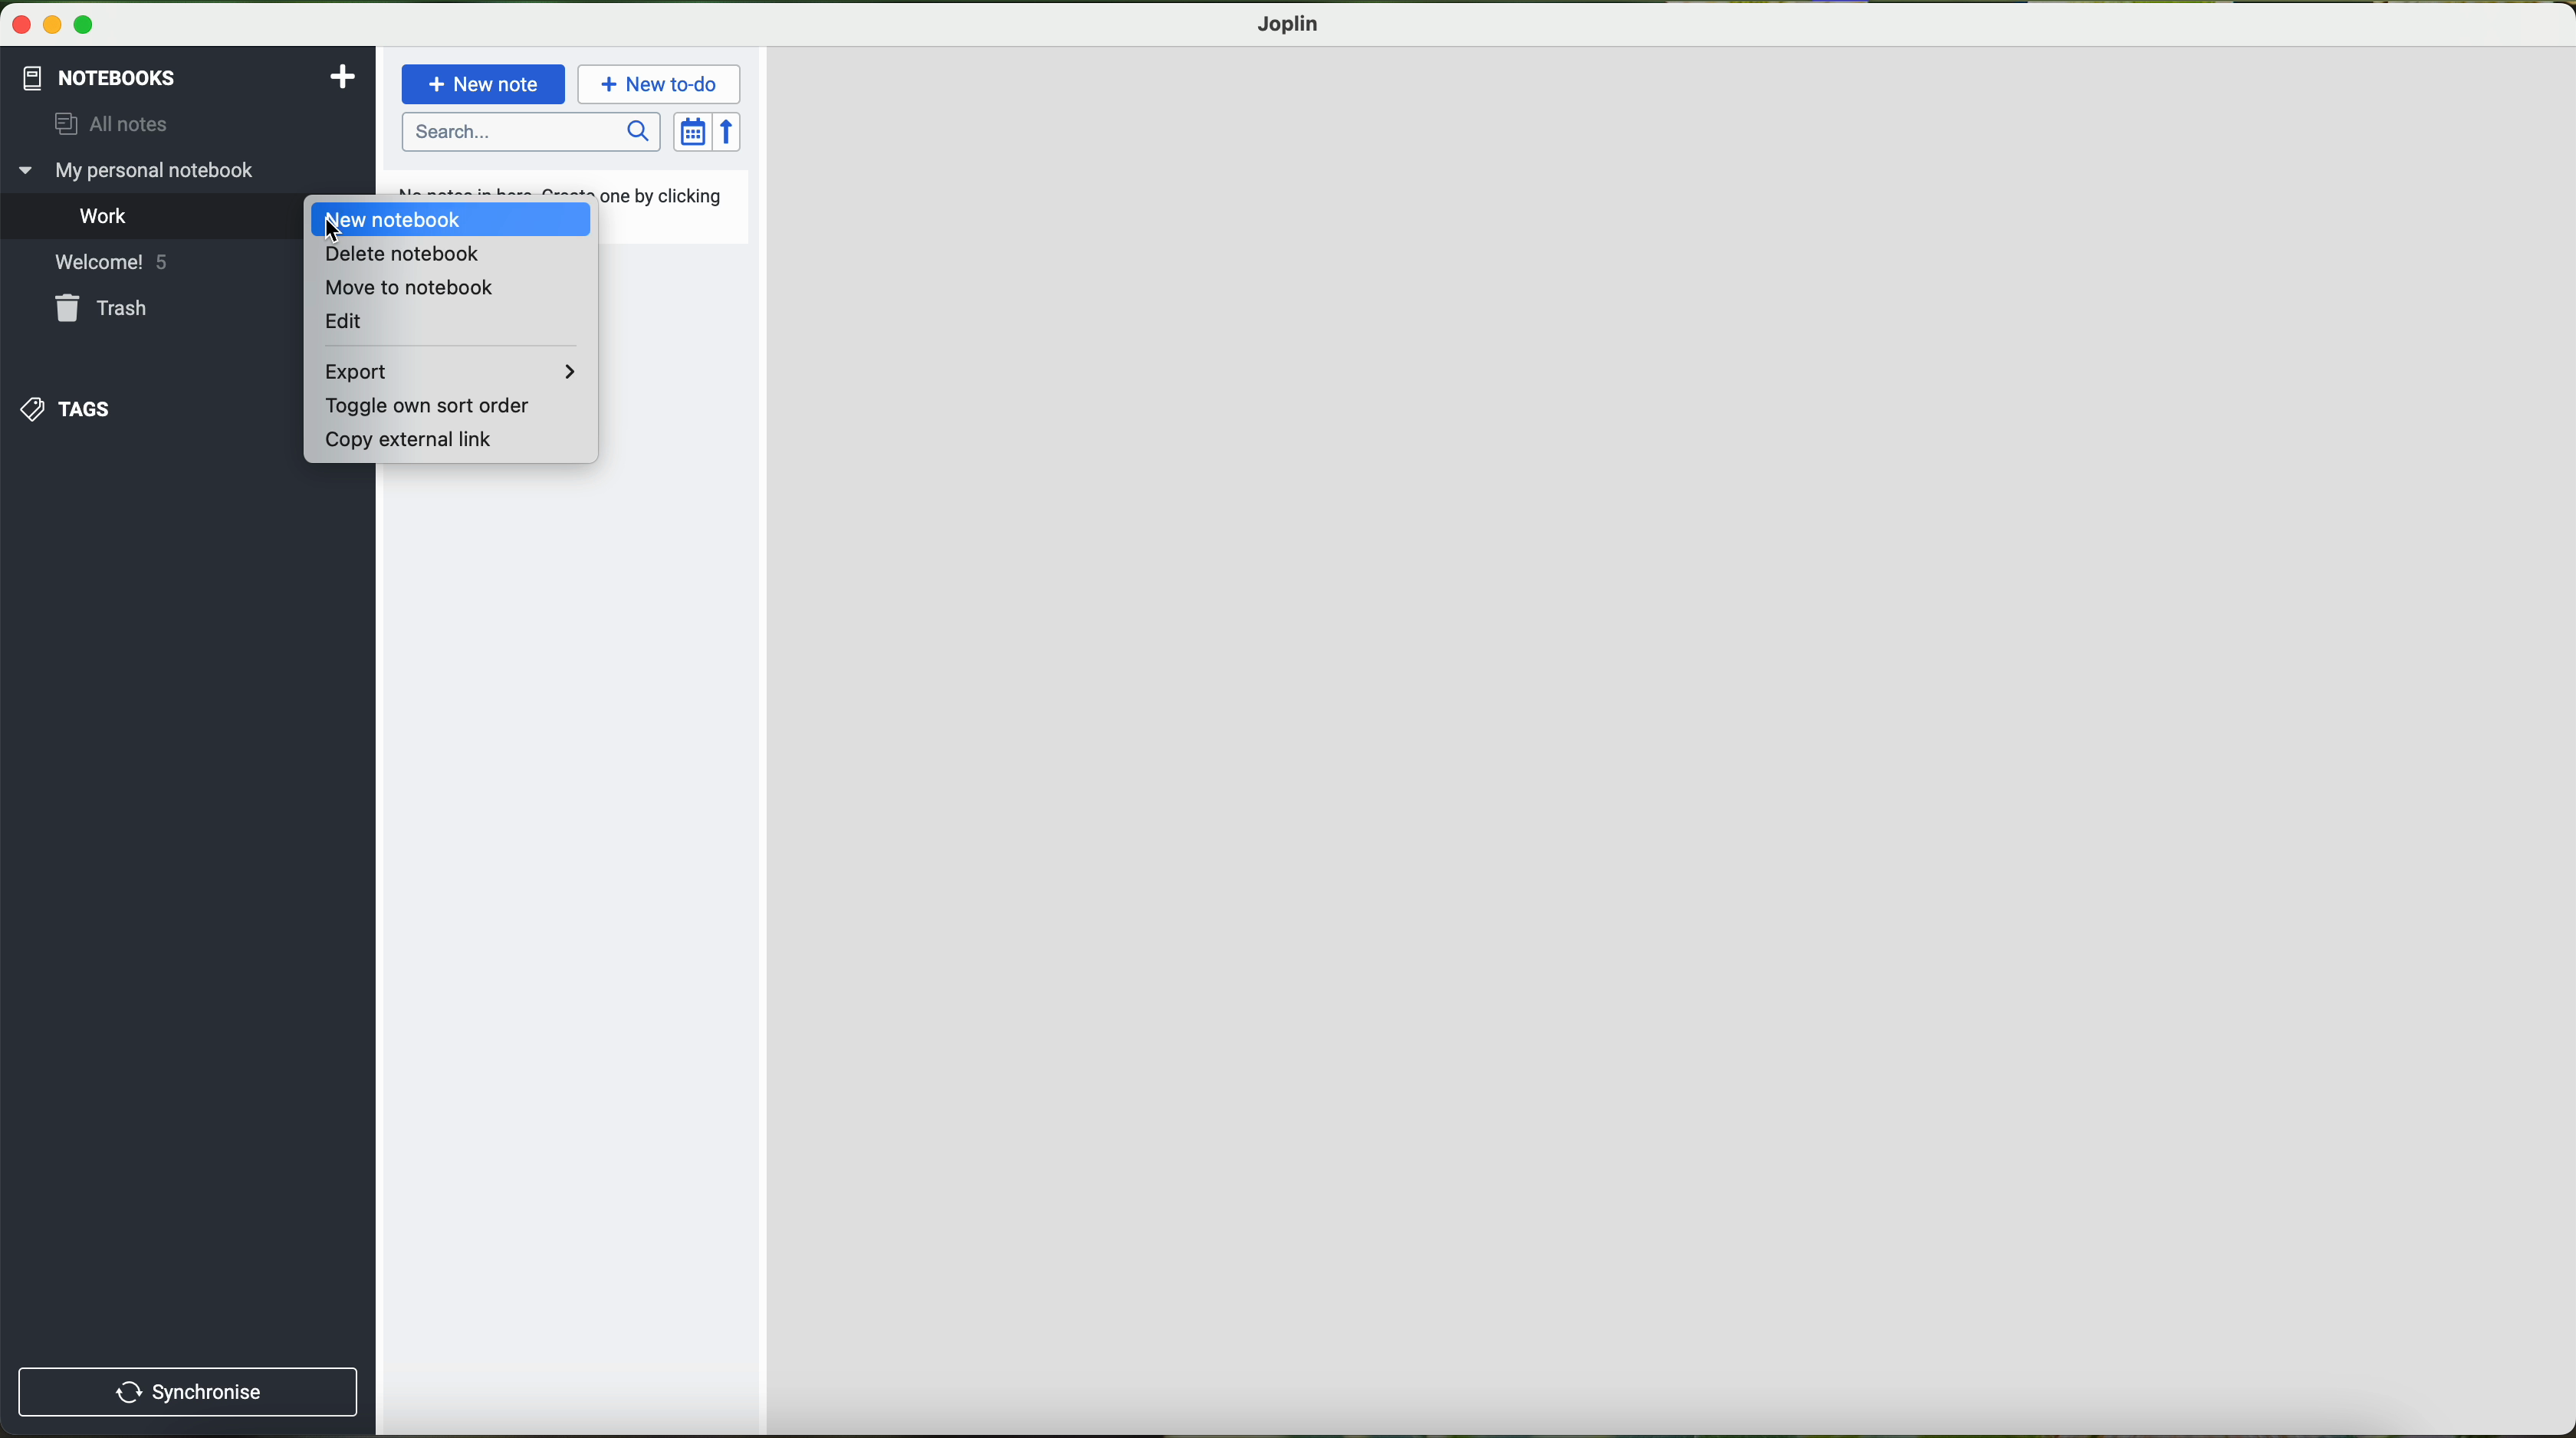  What do you see at coordinates (662, 84) in the screenshot?
I see `new to-do button` at bounding box center [662, 84].